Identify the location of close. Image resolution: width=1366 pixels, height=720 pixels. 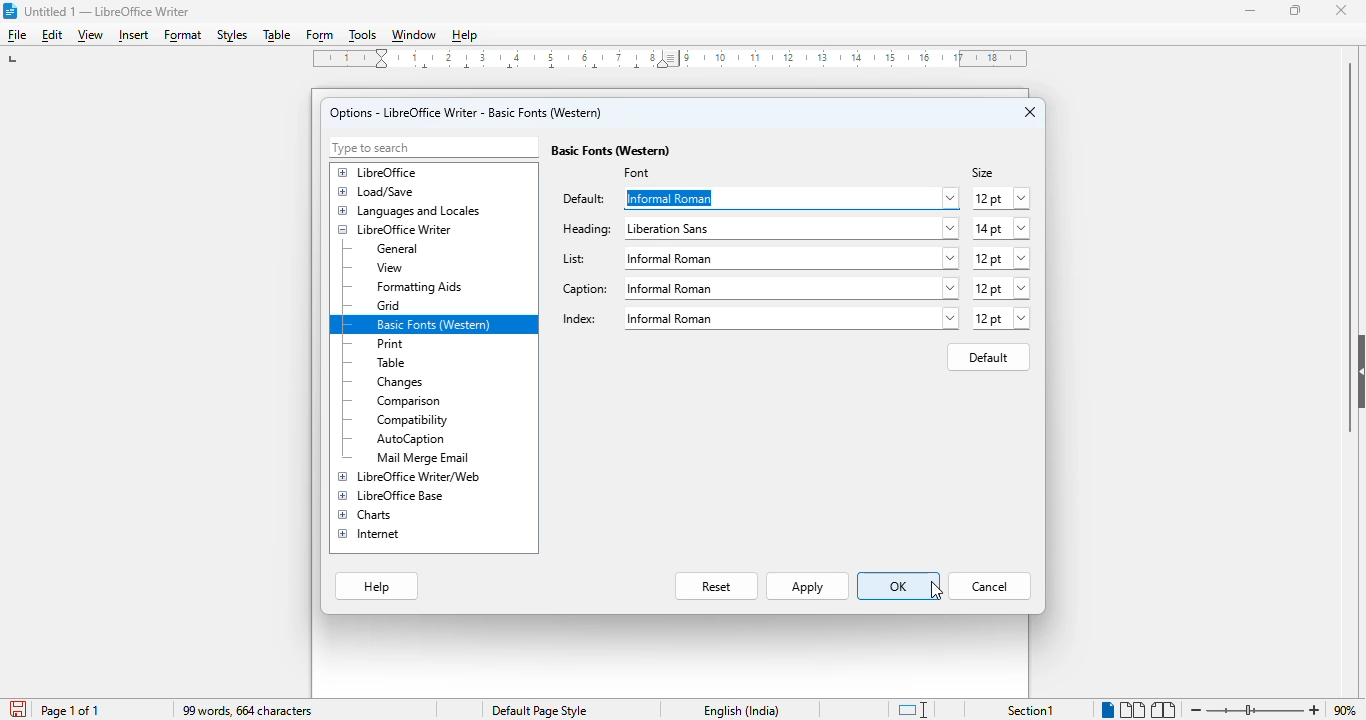
(1342, 9).